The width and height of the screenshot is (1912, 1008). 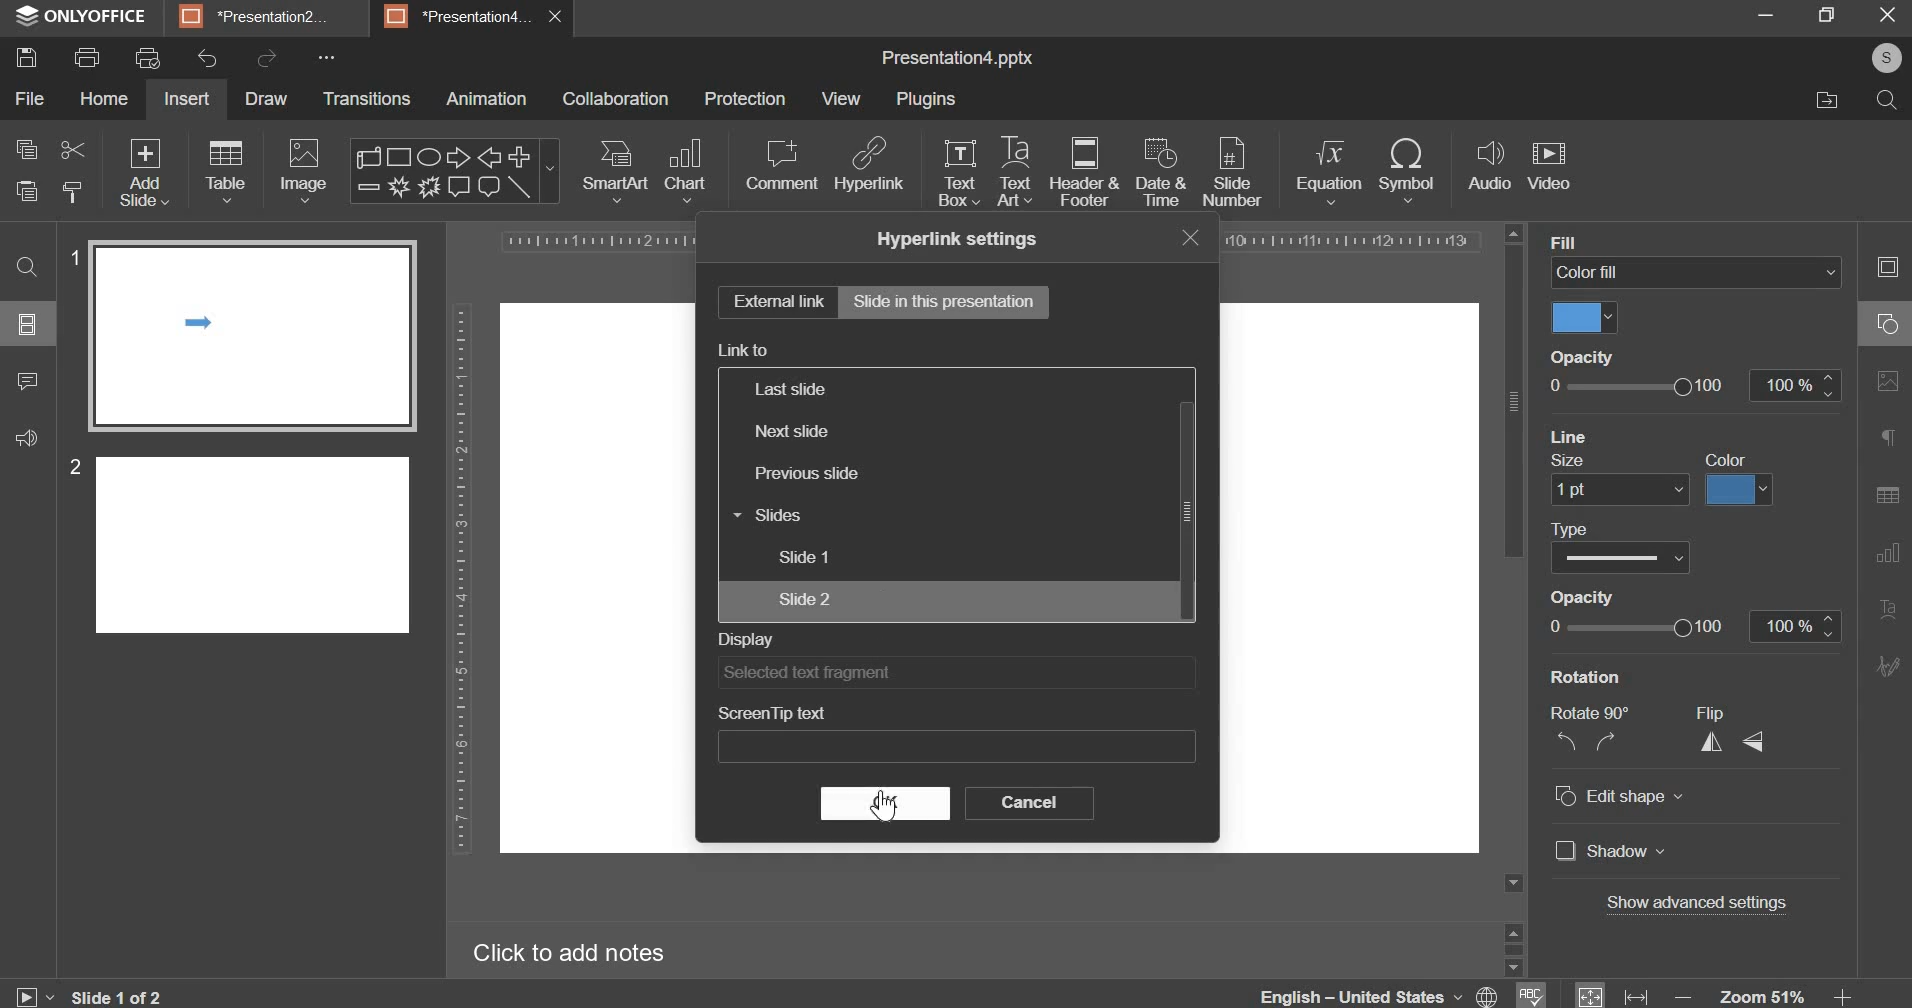 What do you see at coordinates (1379, 991) in the screenshot?
I see `language` at bounding box center [1379, 991].